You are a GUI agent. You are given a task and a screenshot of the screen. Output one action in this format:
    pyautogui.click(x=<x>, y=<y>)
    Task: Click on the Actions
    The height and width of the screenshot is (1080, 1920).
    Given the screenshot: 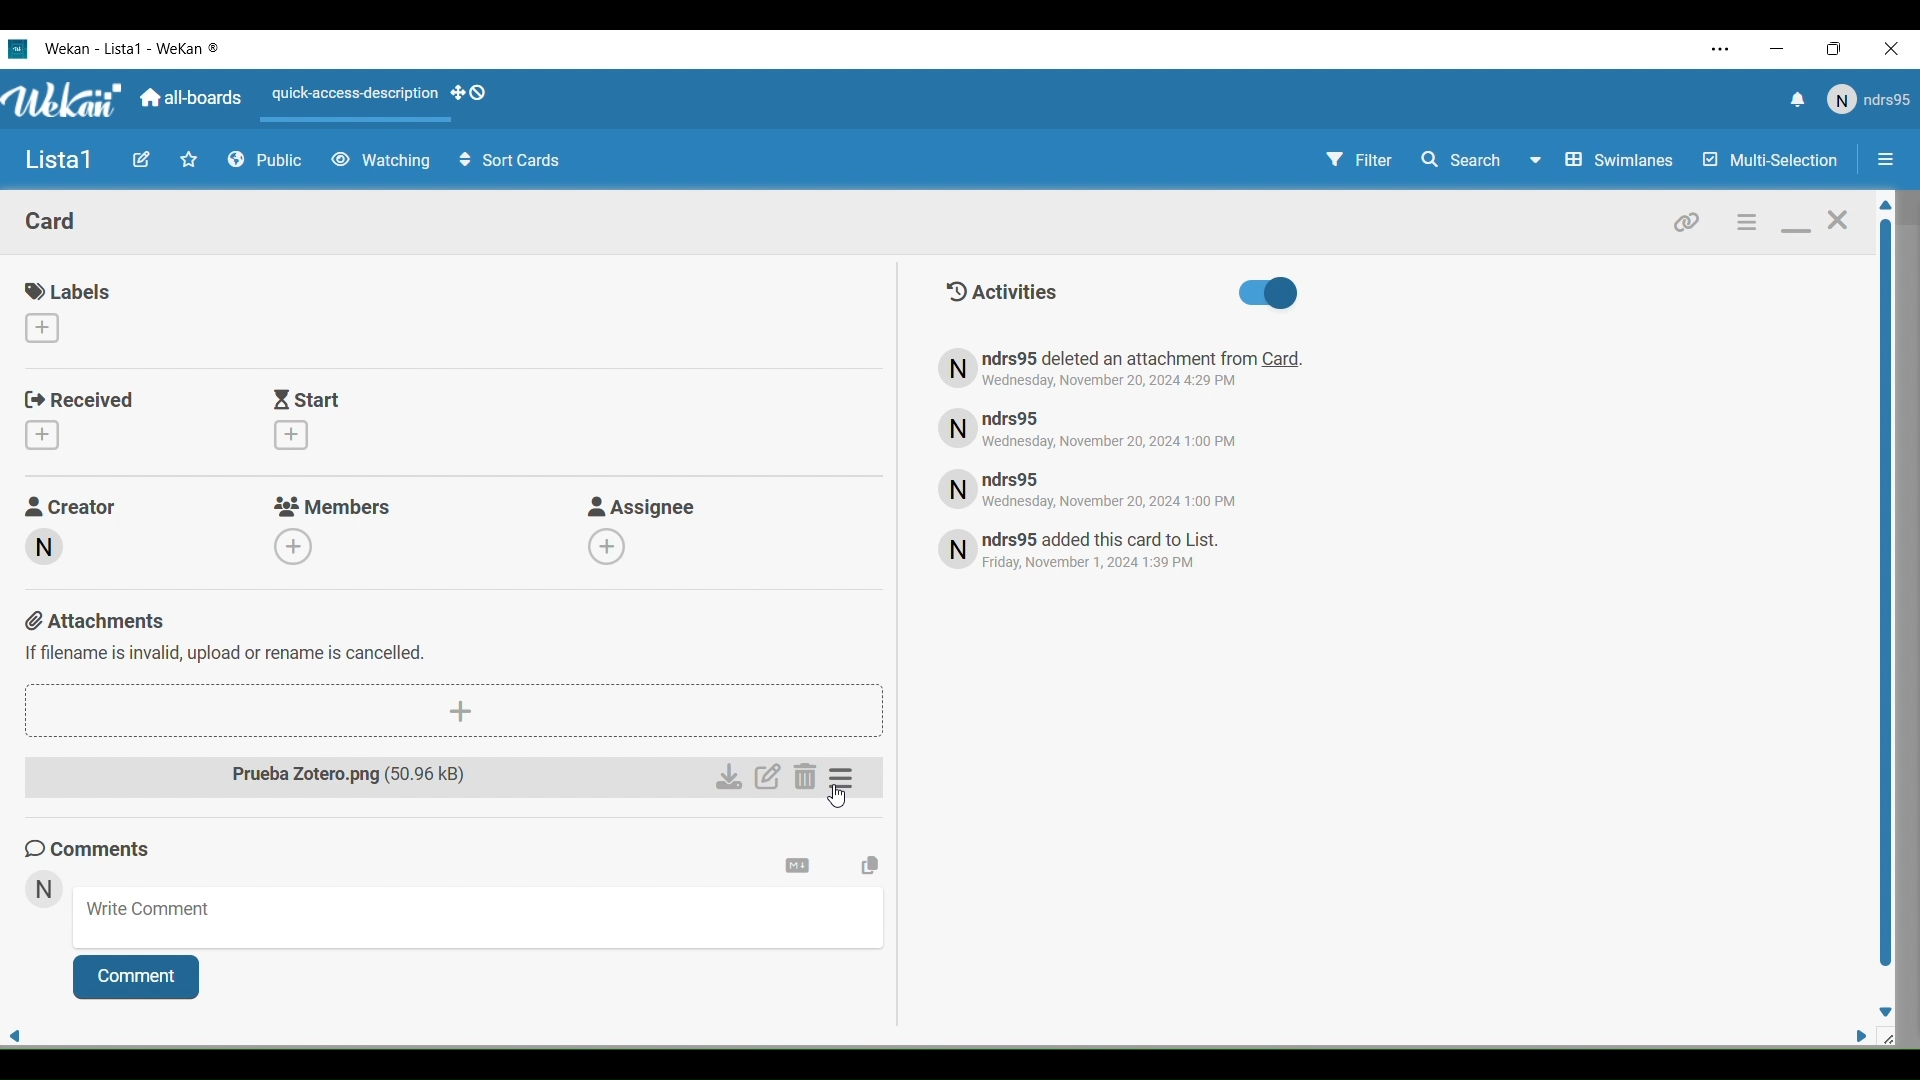 What is the action you would take?
    pyautogui.click(x=386, y=99)
    